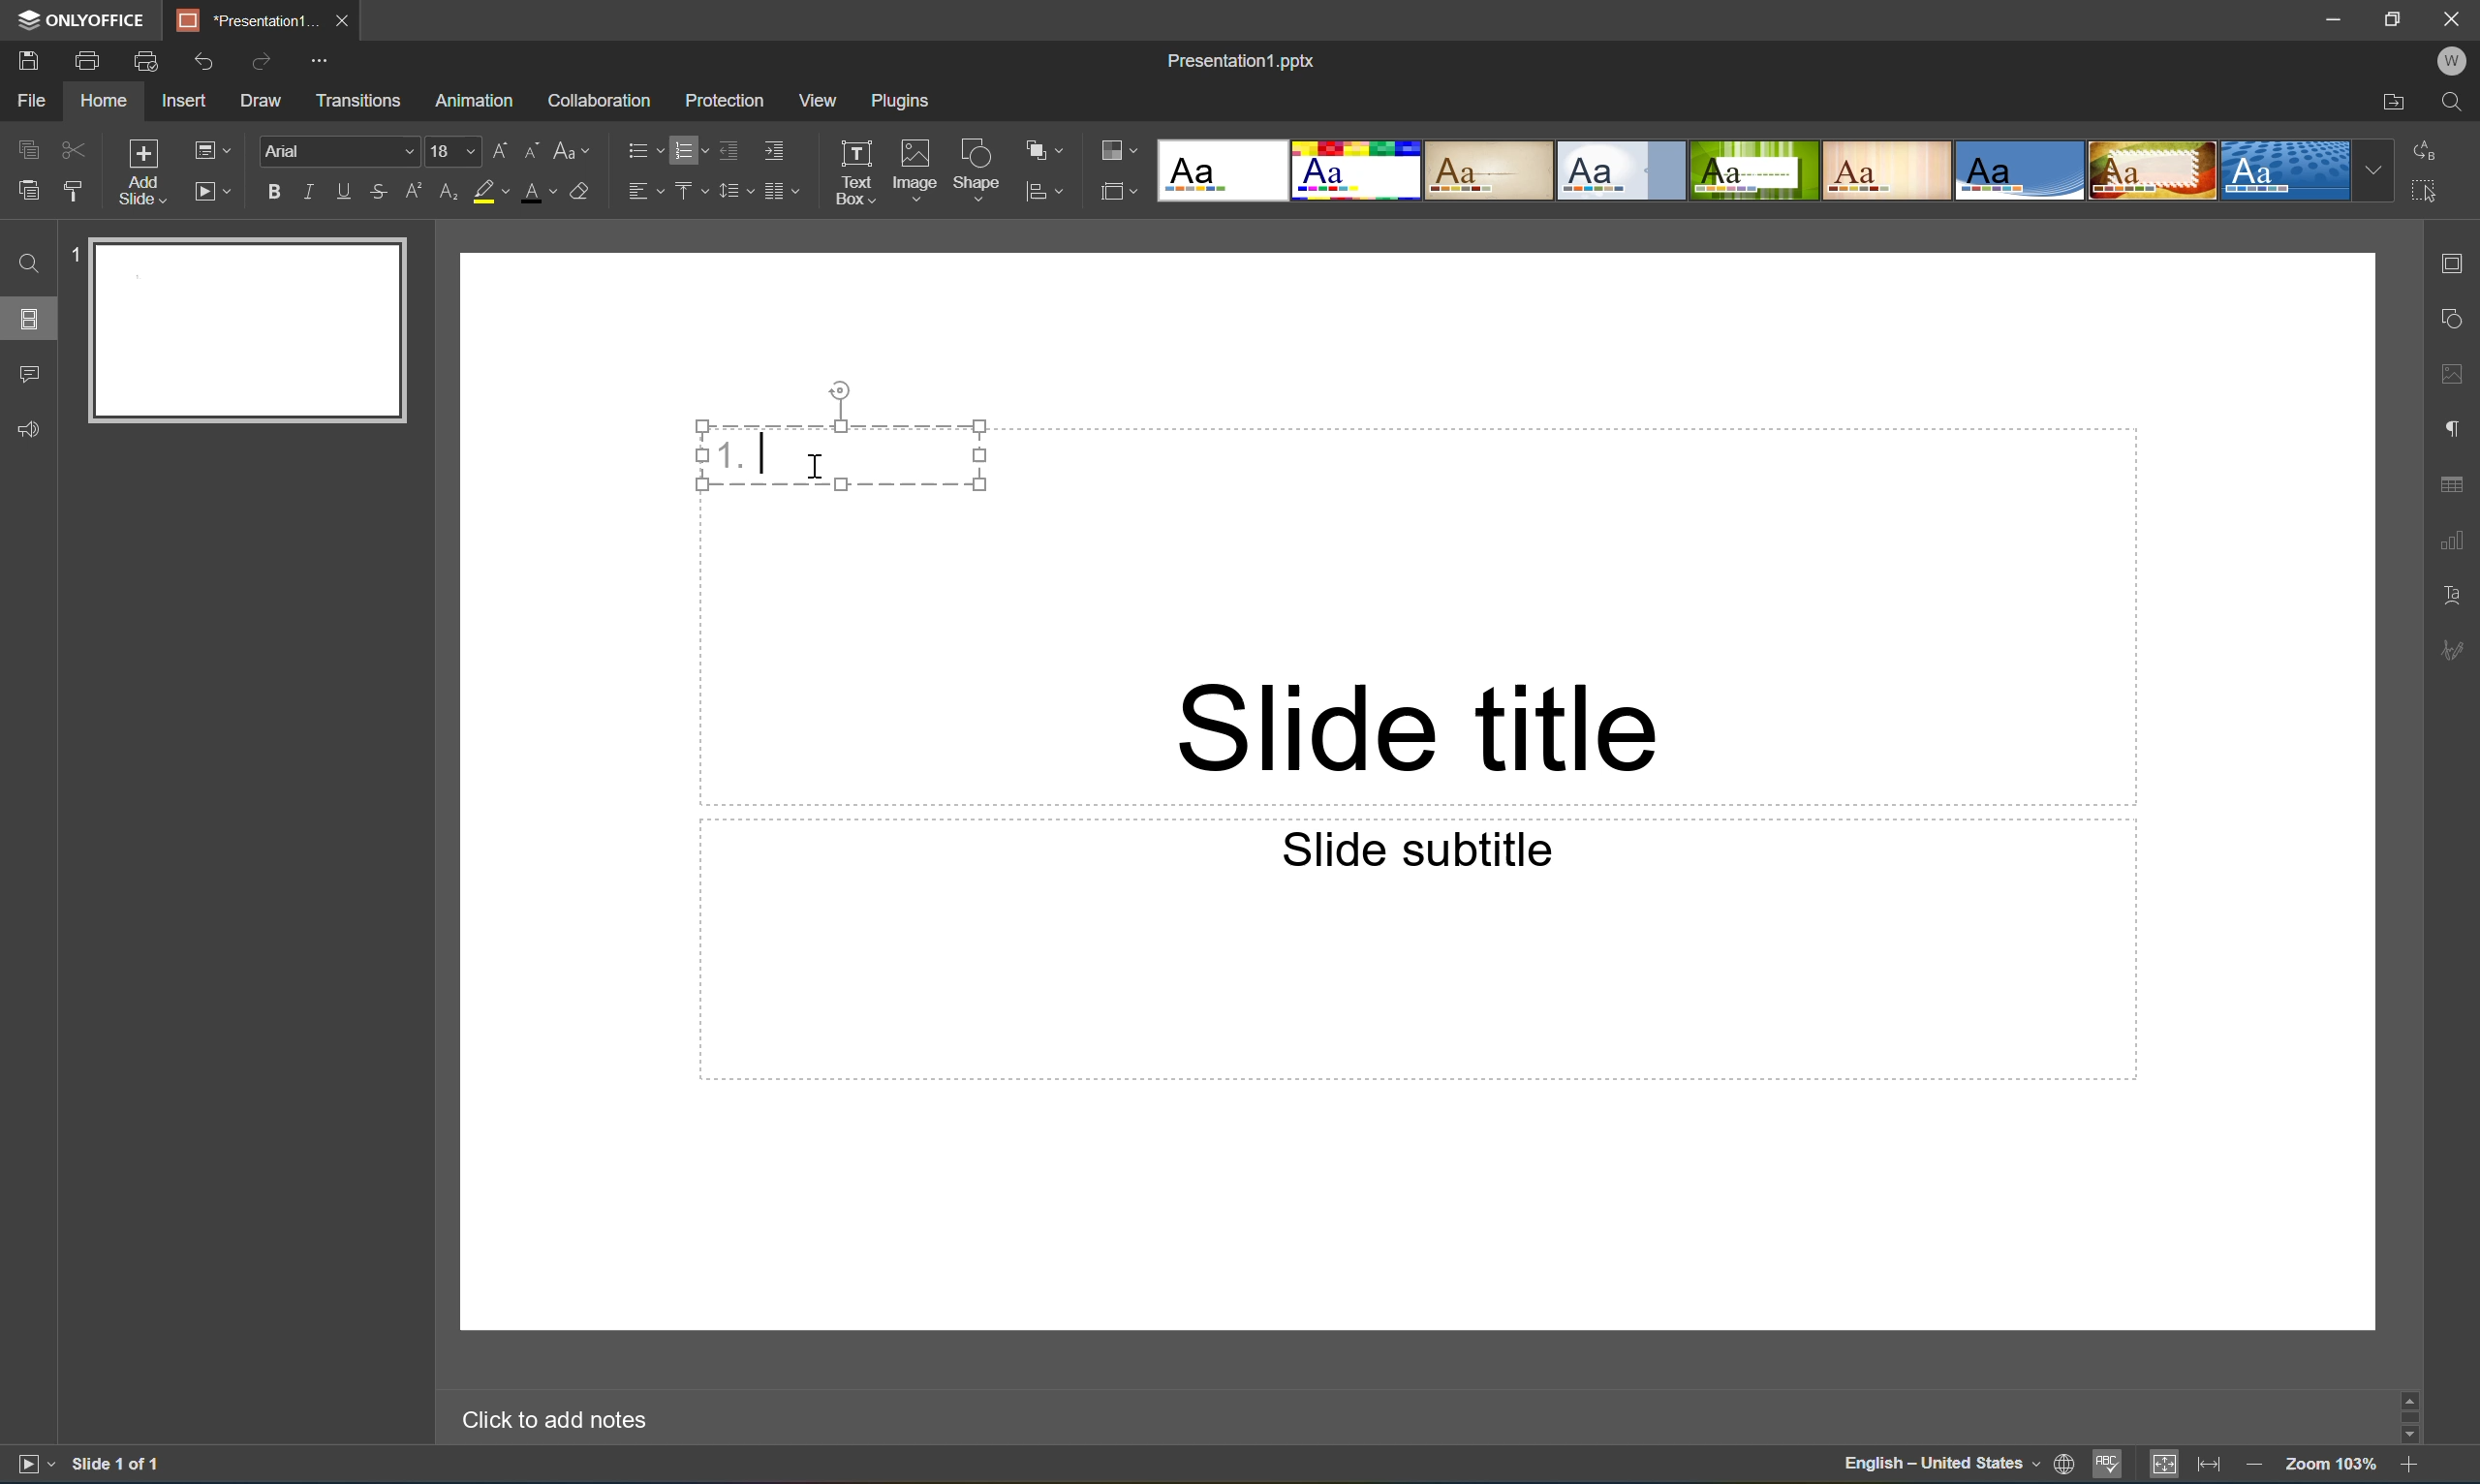 The image size is (2480, 1484). Describe the element at coordinates (2409, 1469) in the screenshot. I see `Zoom in` at that location.